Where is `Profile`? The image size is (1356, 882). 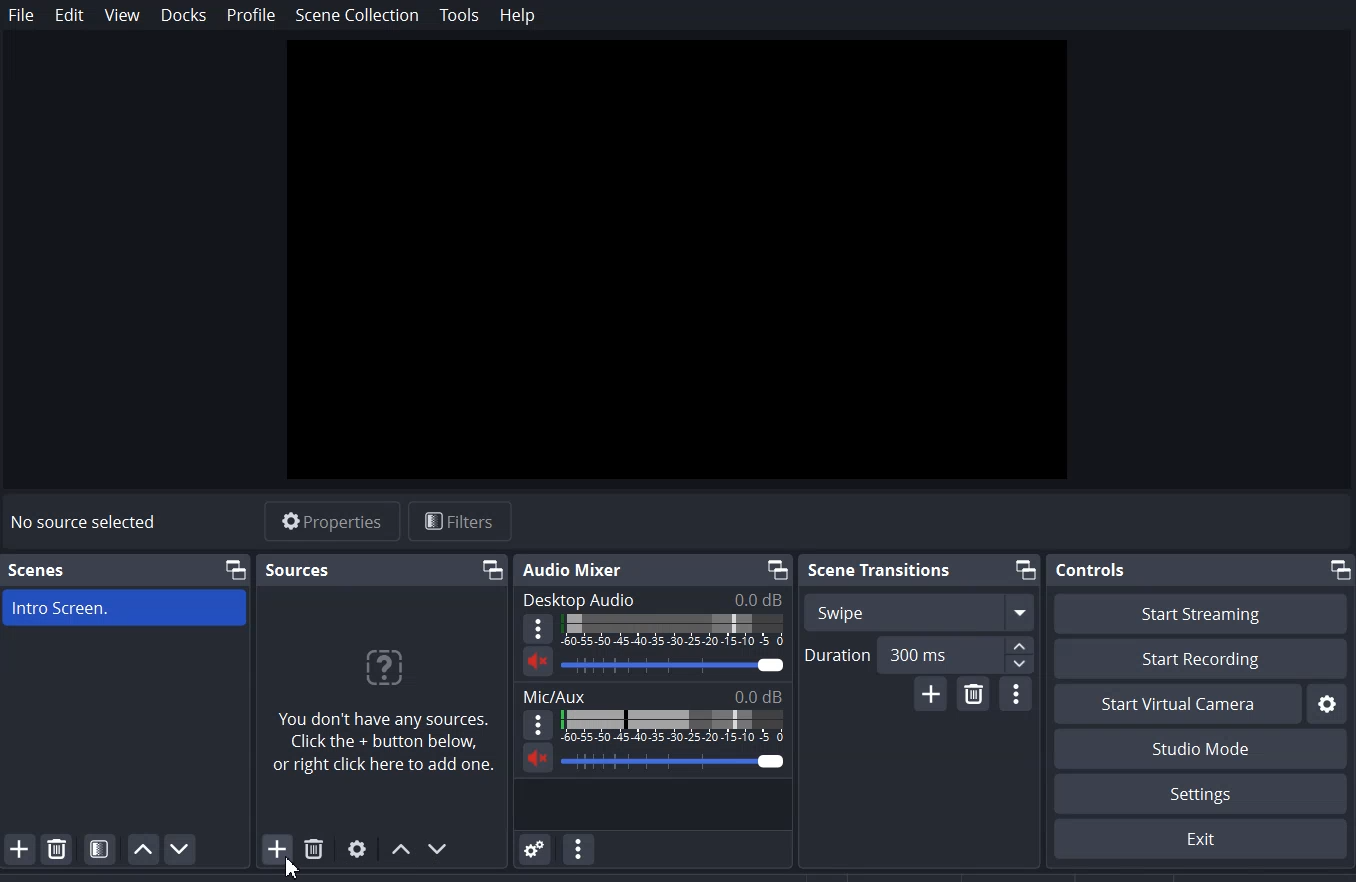 Profile is located at coordinates (251, 15).